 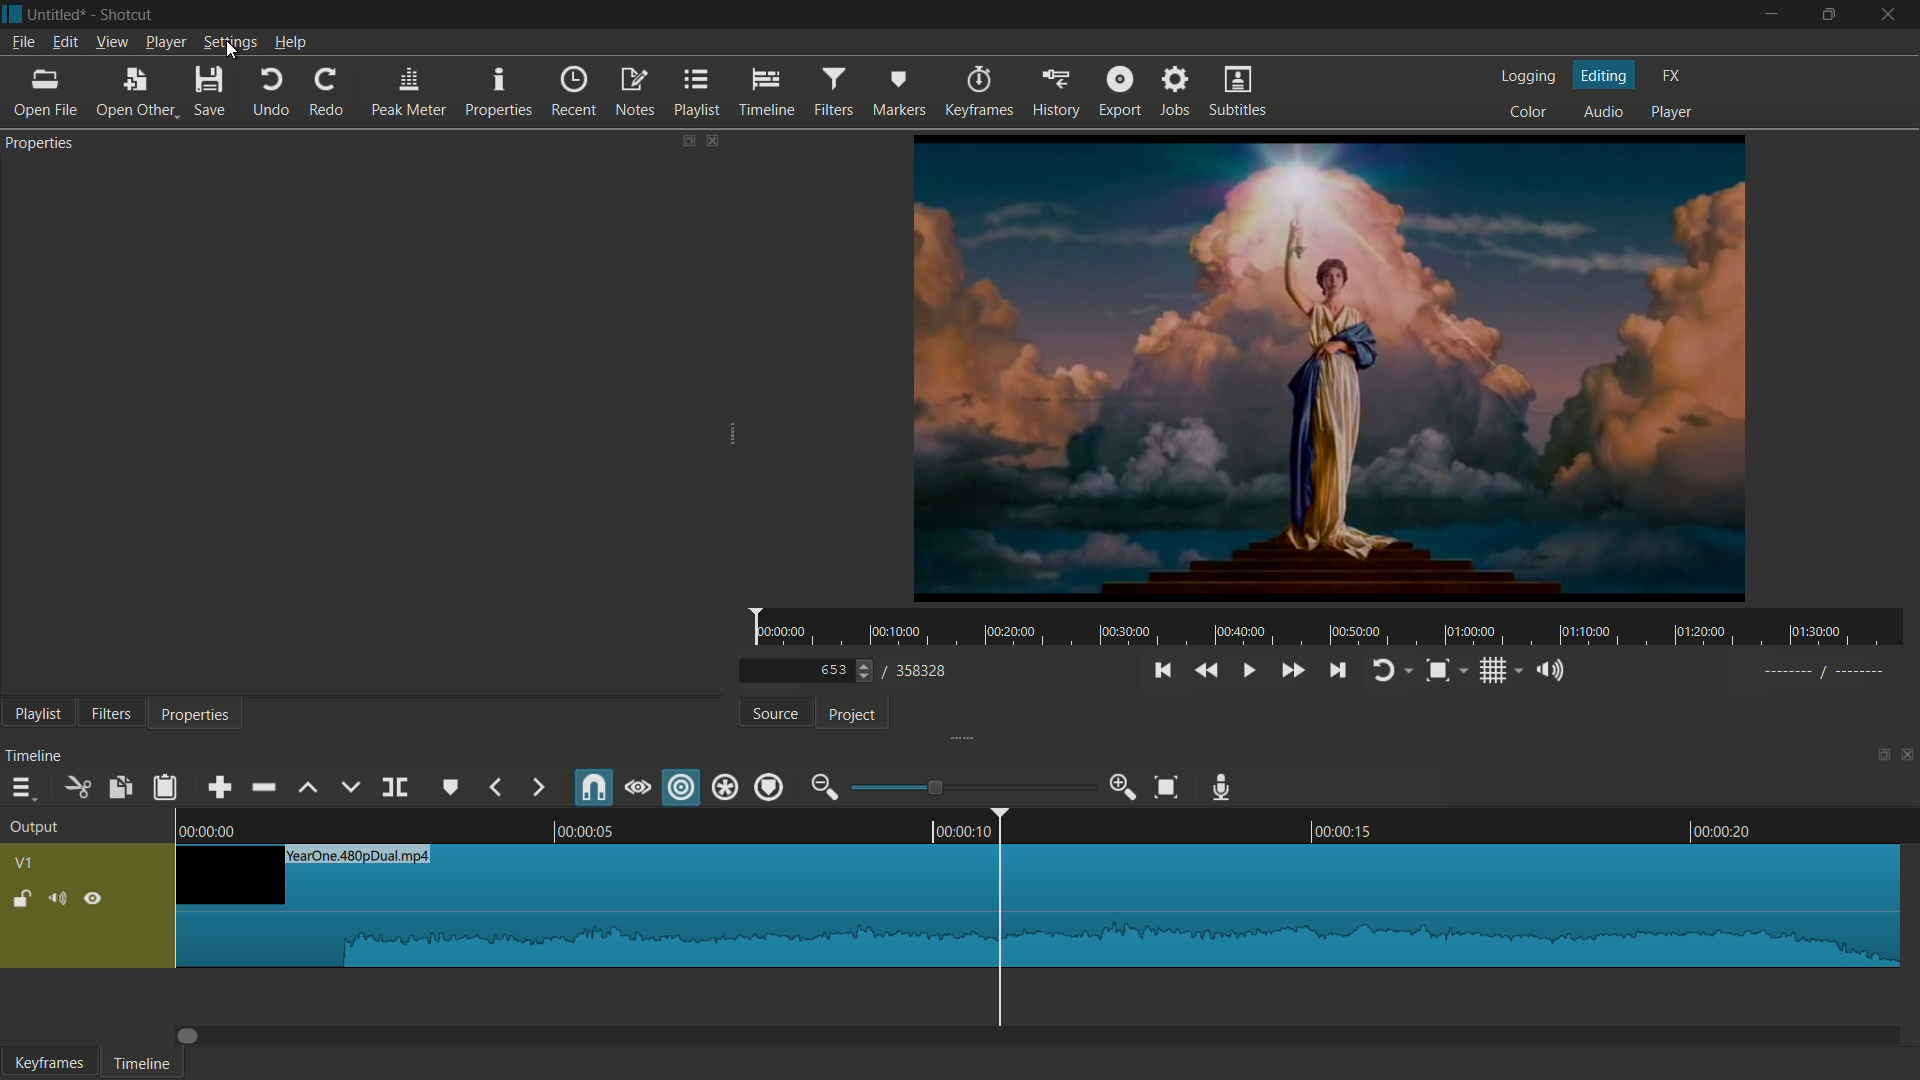 I want to click on properties, so click(x=196, y=715).